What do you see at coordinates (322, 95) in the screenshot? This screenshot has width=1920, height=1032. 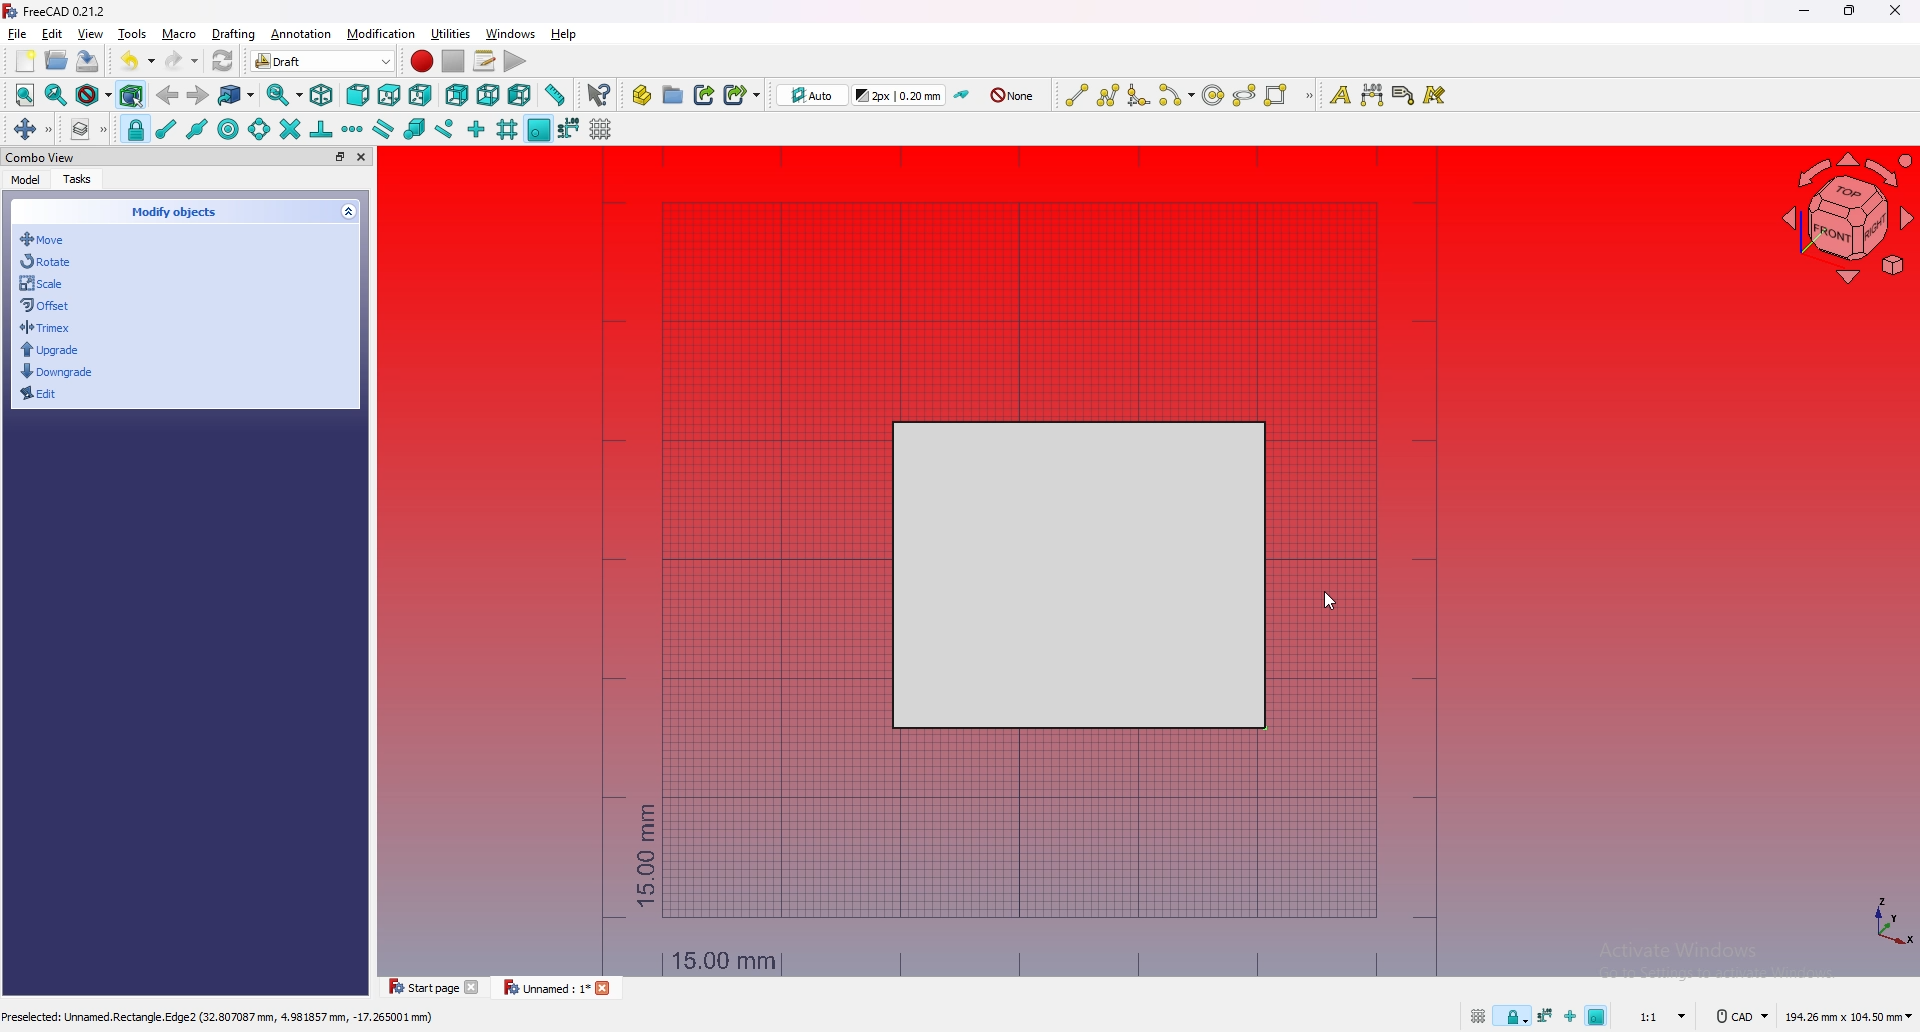 I see `isometric` at bounding box center [322, 95].